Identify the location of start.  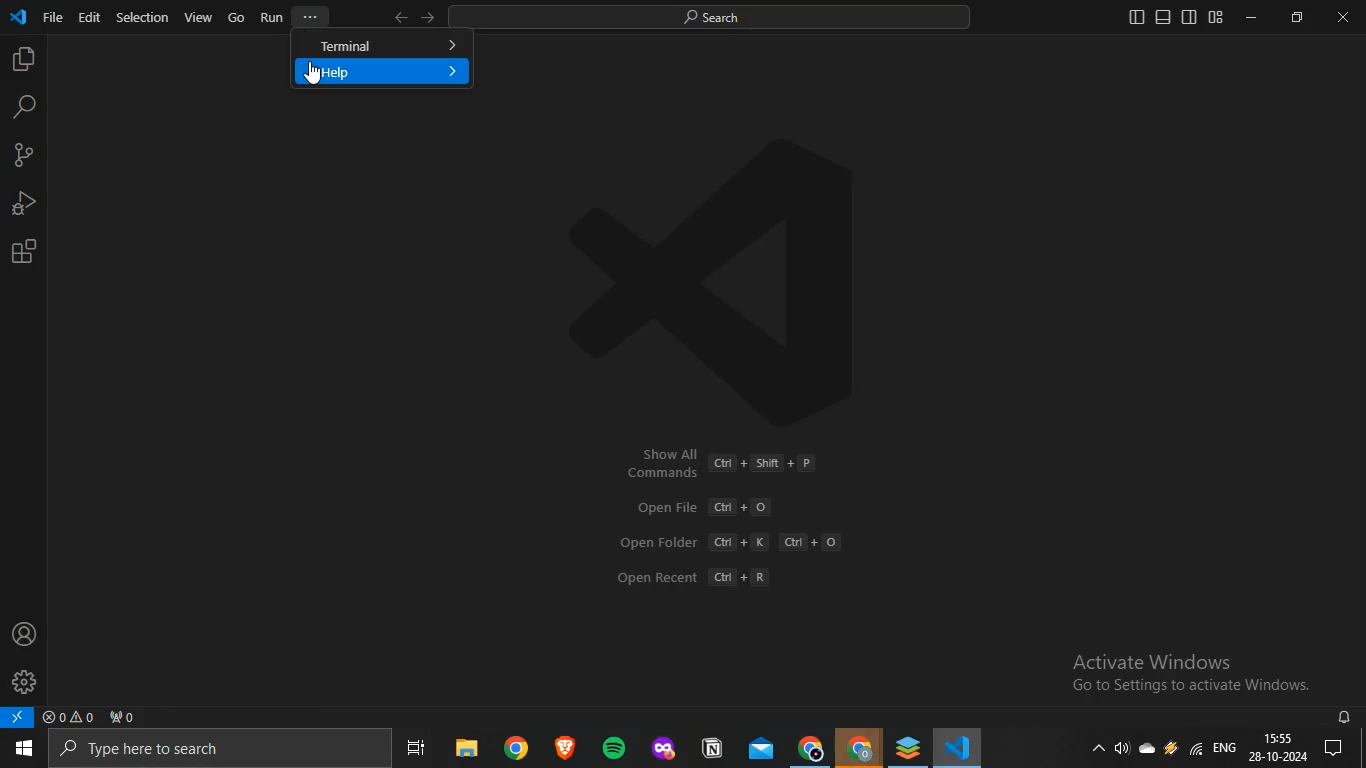
(22, 750).